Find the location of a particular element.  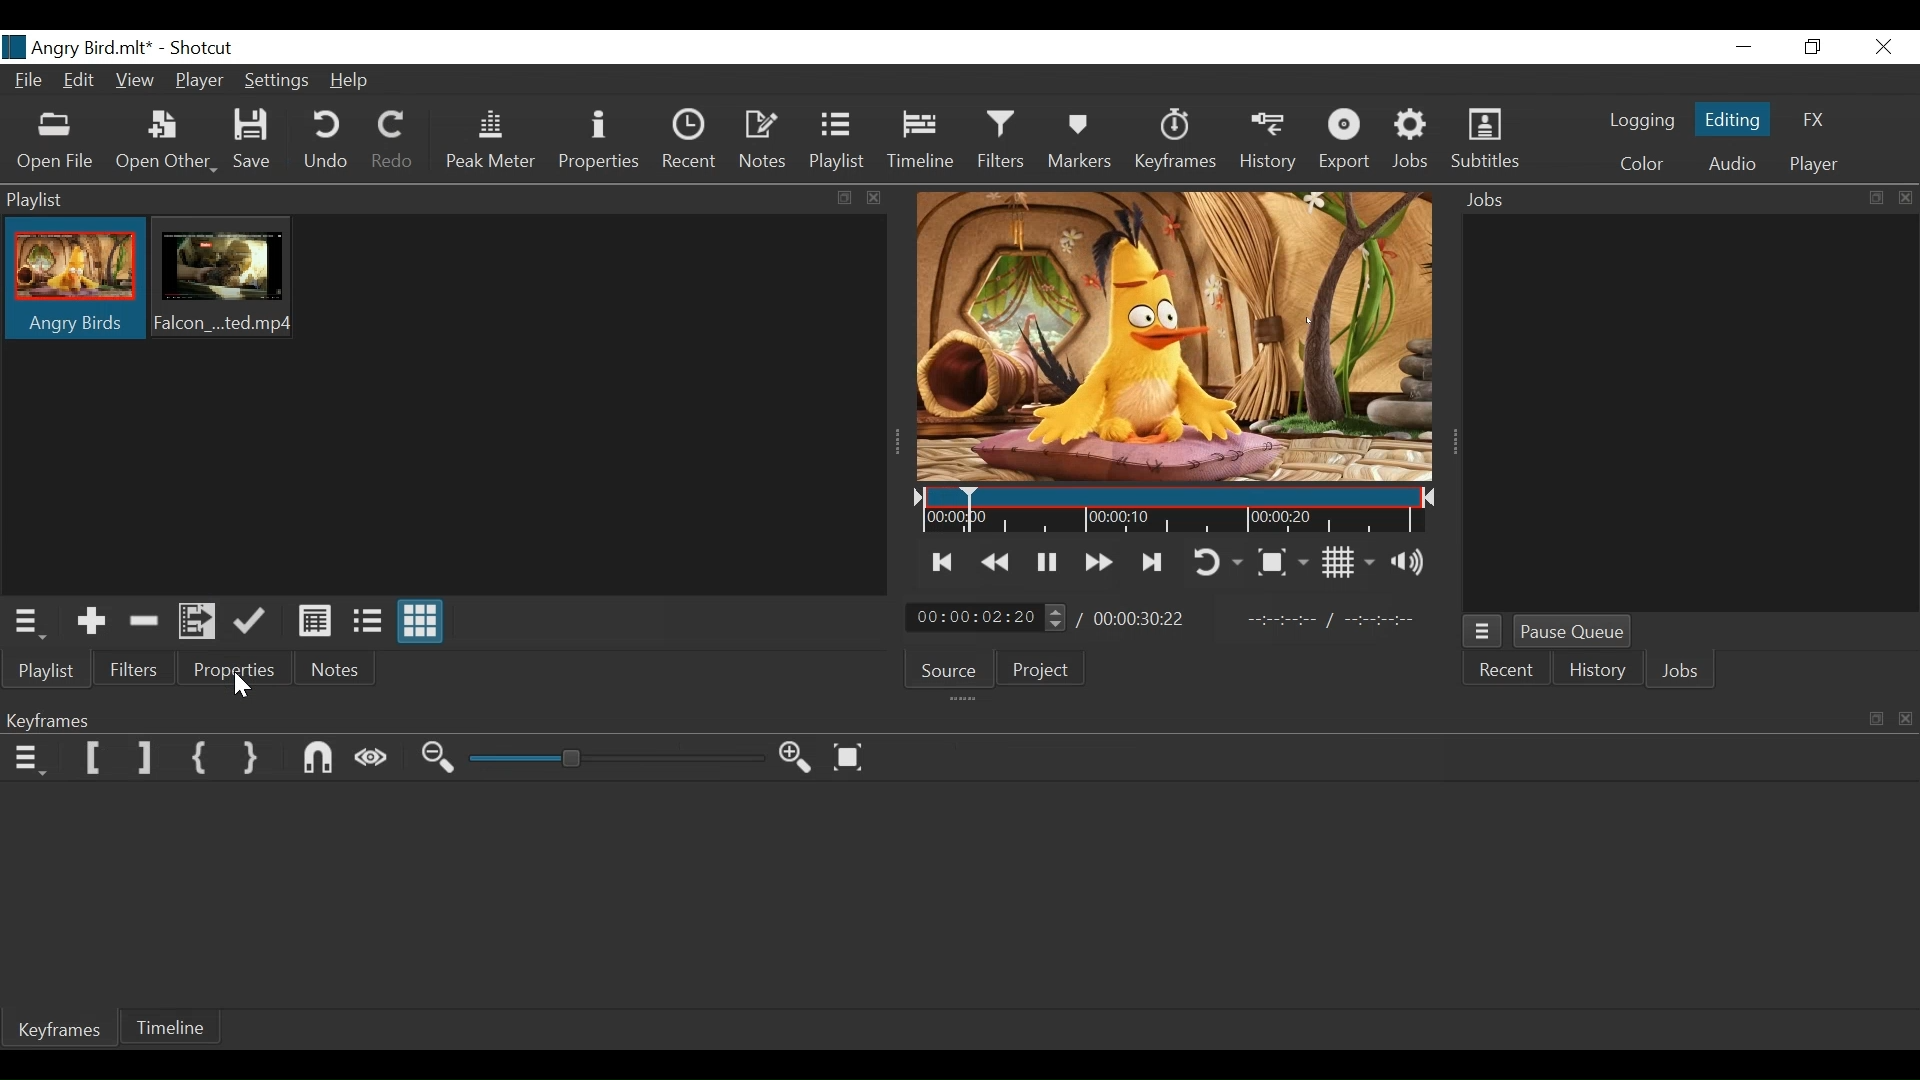

Play forward quickly is located at coordinates (1096, 560).